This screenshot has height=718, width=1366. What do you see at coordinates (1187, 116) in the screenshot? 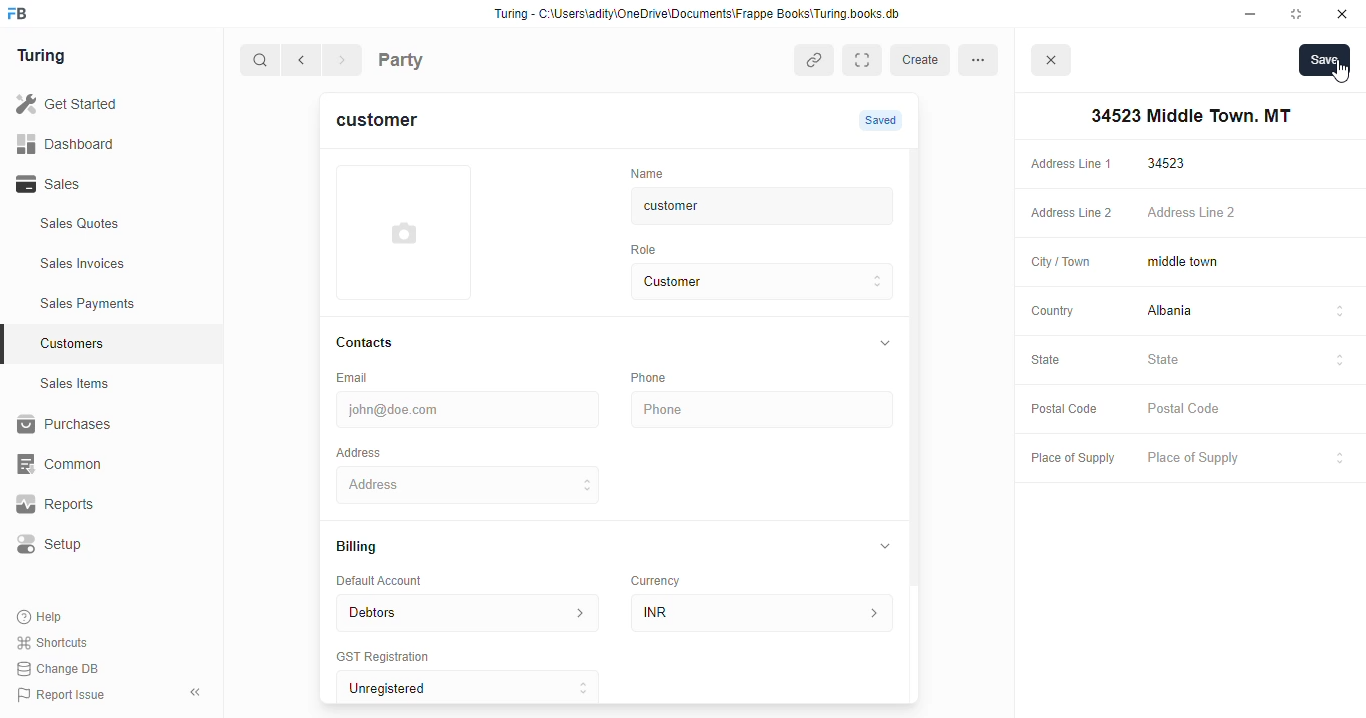
I see `34523 Middle Town. MT` at bounding box center [1187, 116].